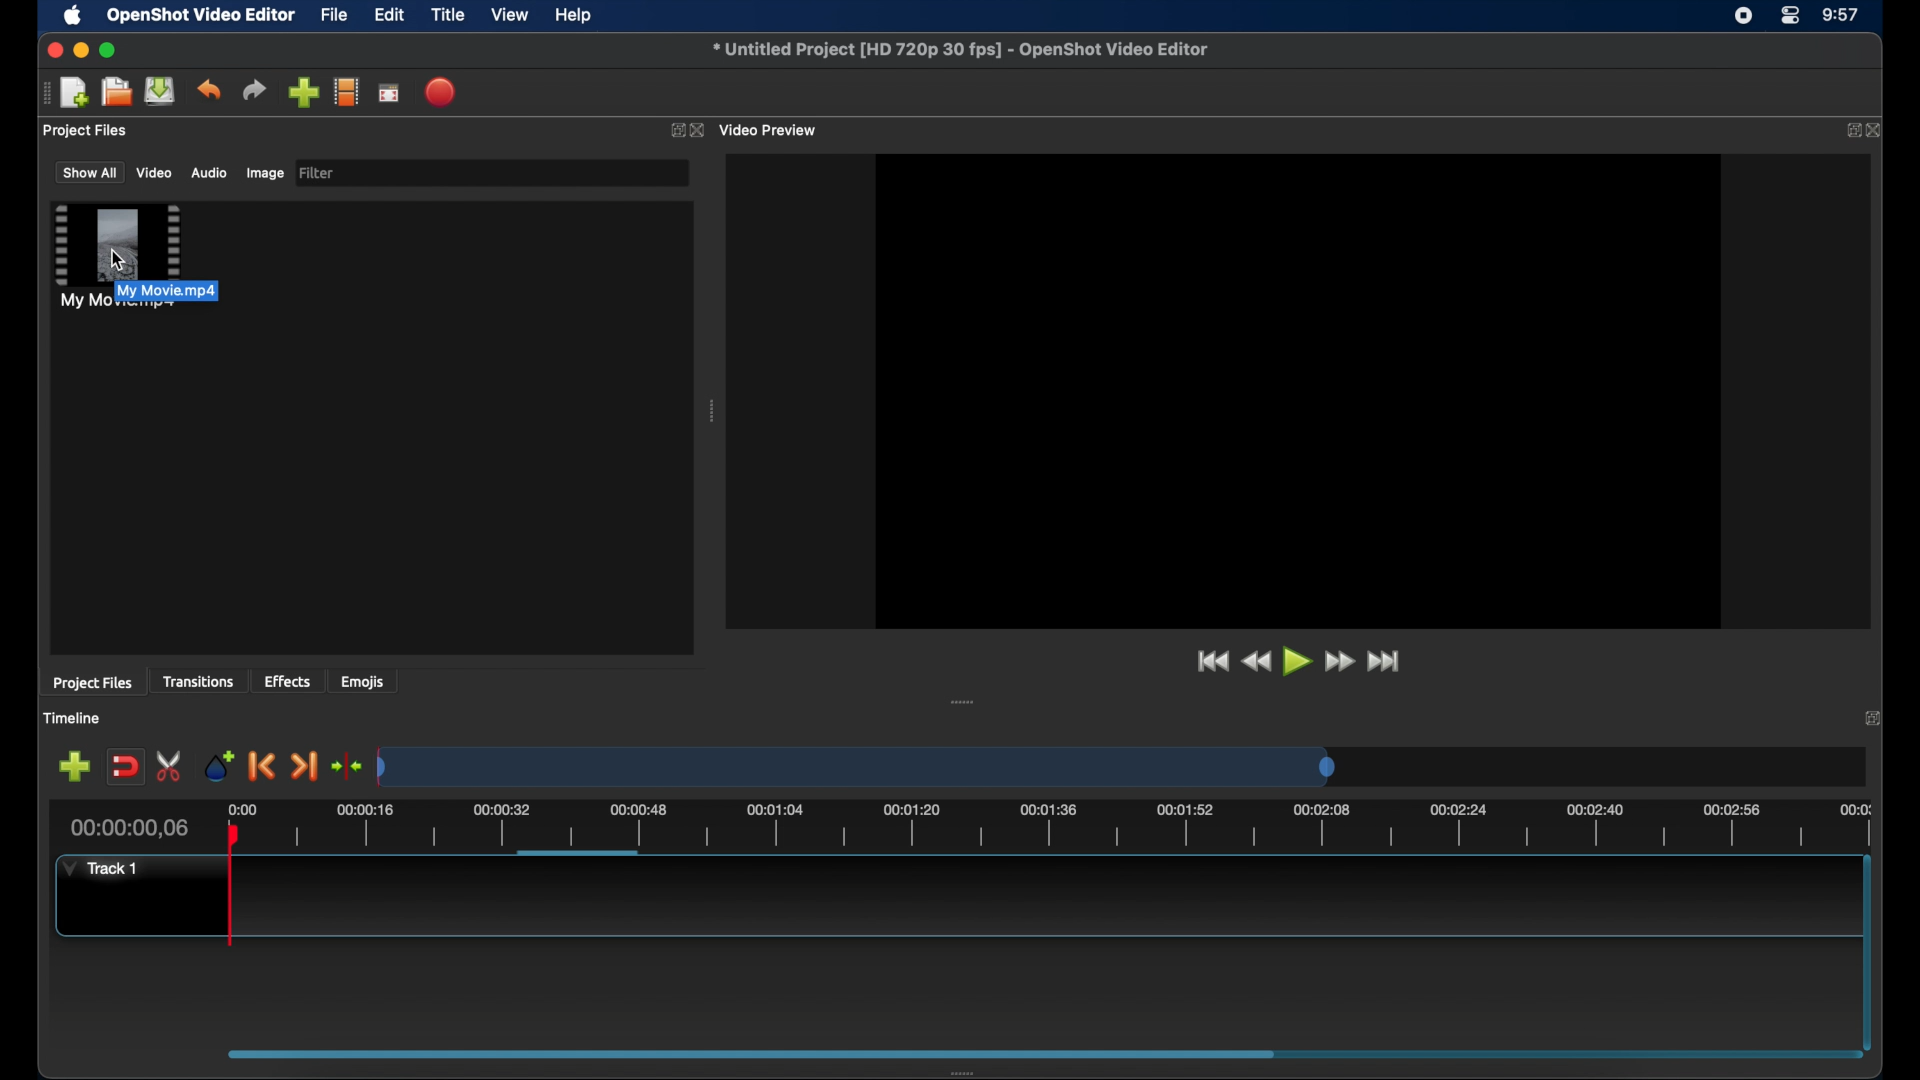 Image resolution: width=1920 pixels, height=1080 pixels. I want to click on explore profiles, so click(346, 91).